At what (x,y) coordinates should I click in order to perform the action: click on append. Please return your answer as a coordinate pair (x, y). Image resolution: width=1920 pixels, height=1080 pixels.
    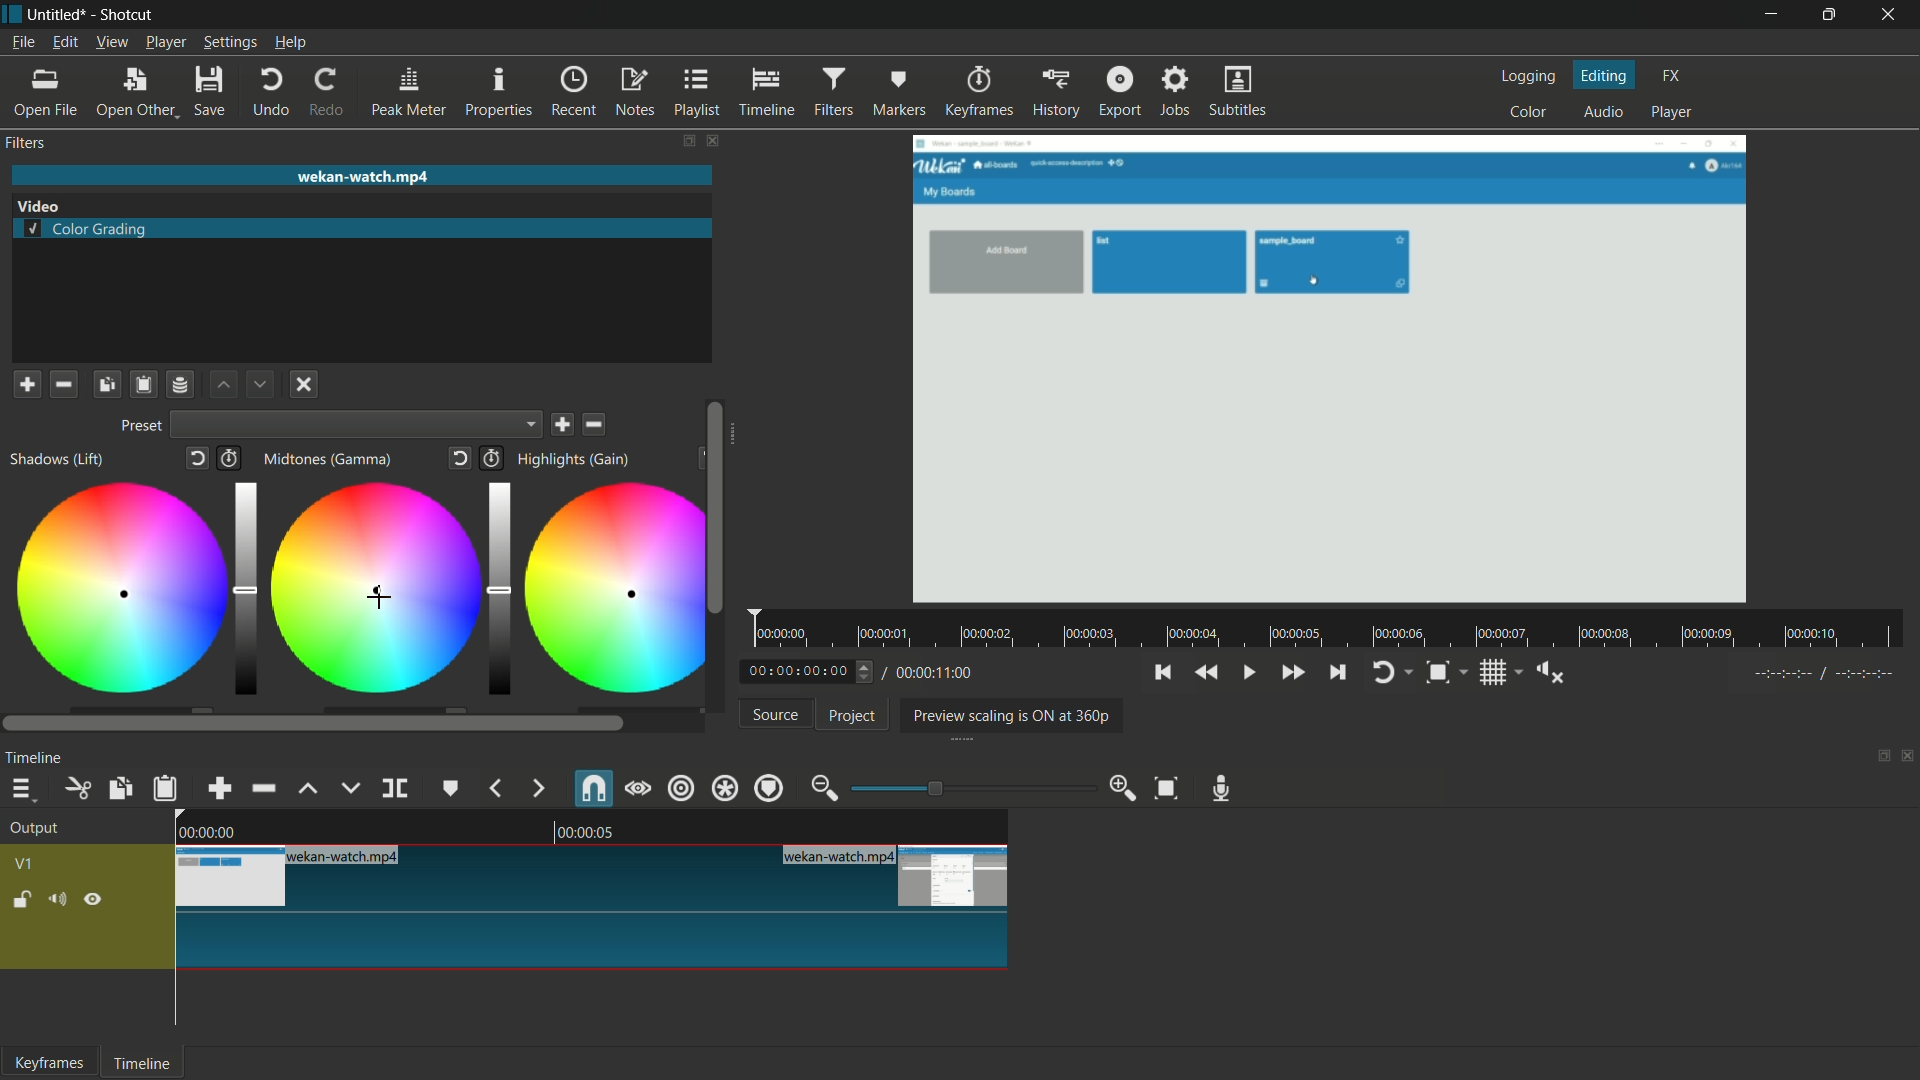
    Looking at the image, I should click on (220, 789).